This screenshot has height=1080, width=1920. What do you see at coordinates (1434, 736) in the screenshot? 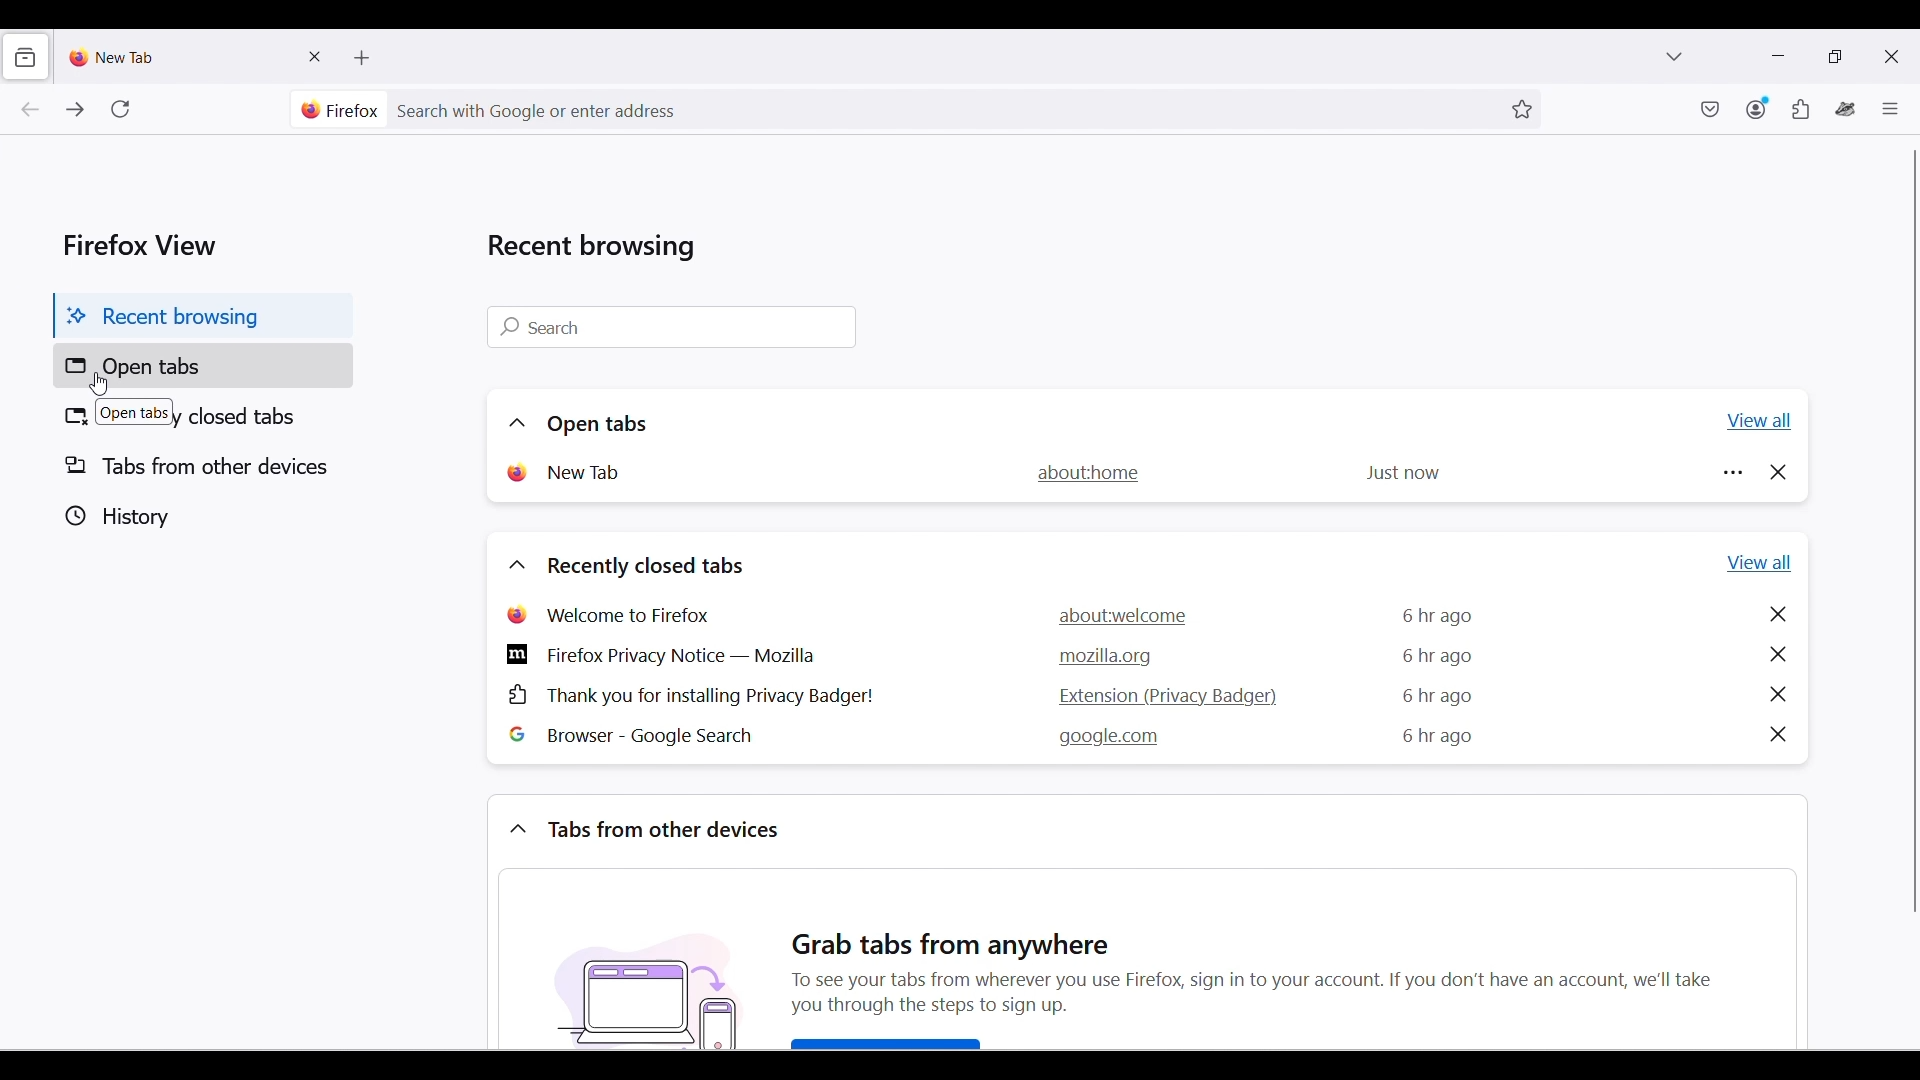
I see `6 hr ago` at bounding box center [1434, 736].